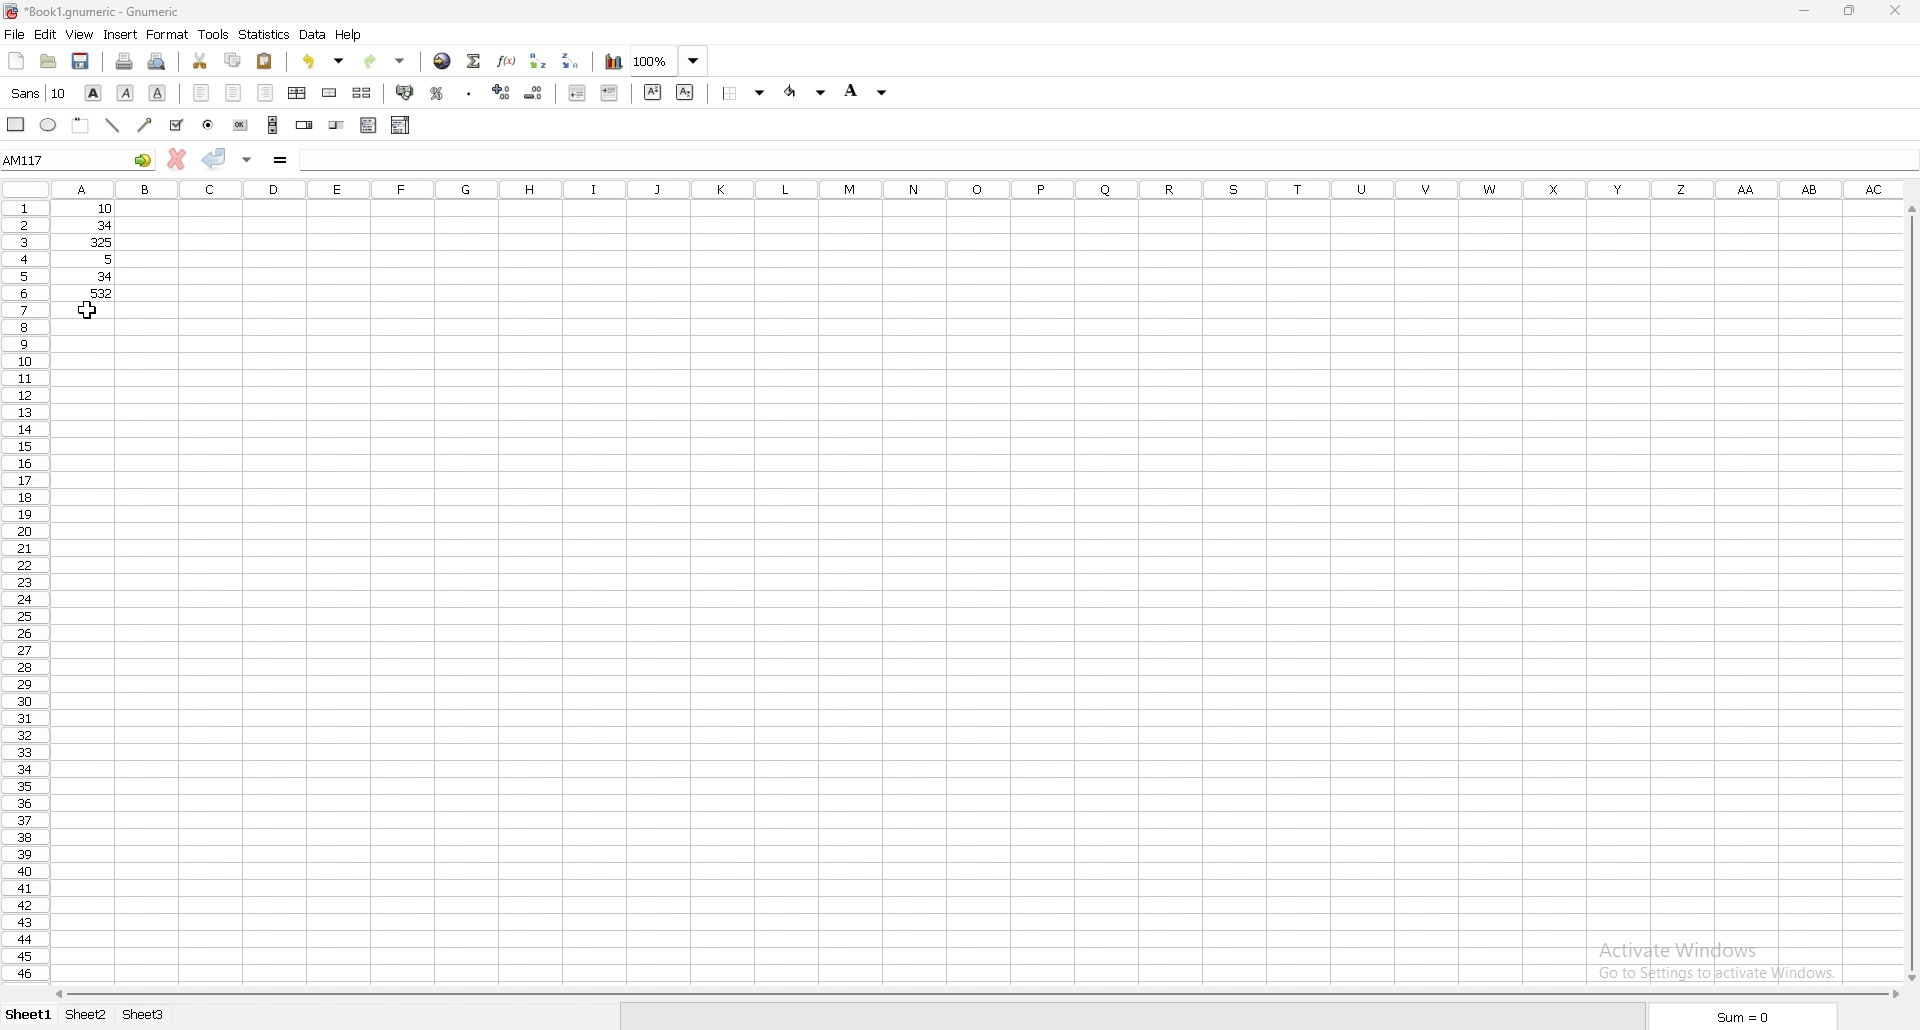 Image resolution: width=1920 pixels, height=1030 pixels. I want to click on redo, so click(386, 61).